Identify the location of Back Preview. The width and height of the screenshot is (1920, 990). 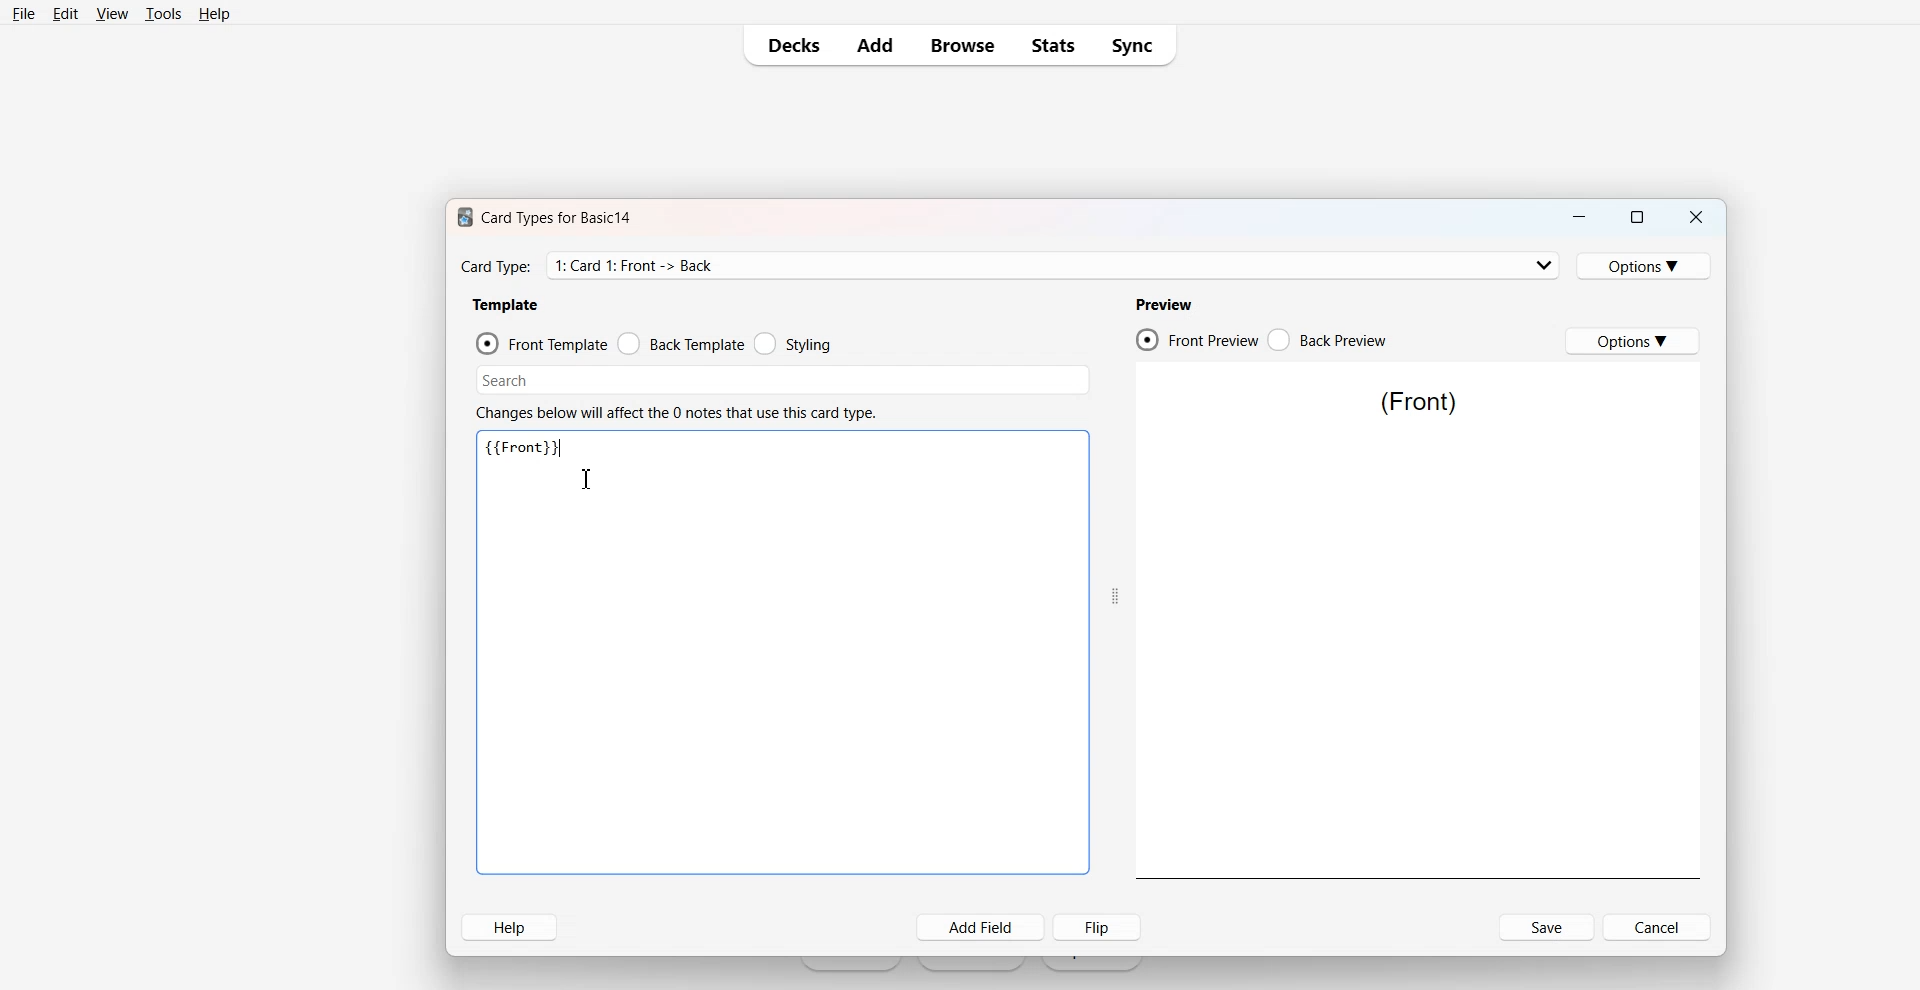
(1328, 339).